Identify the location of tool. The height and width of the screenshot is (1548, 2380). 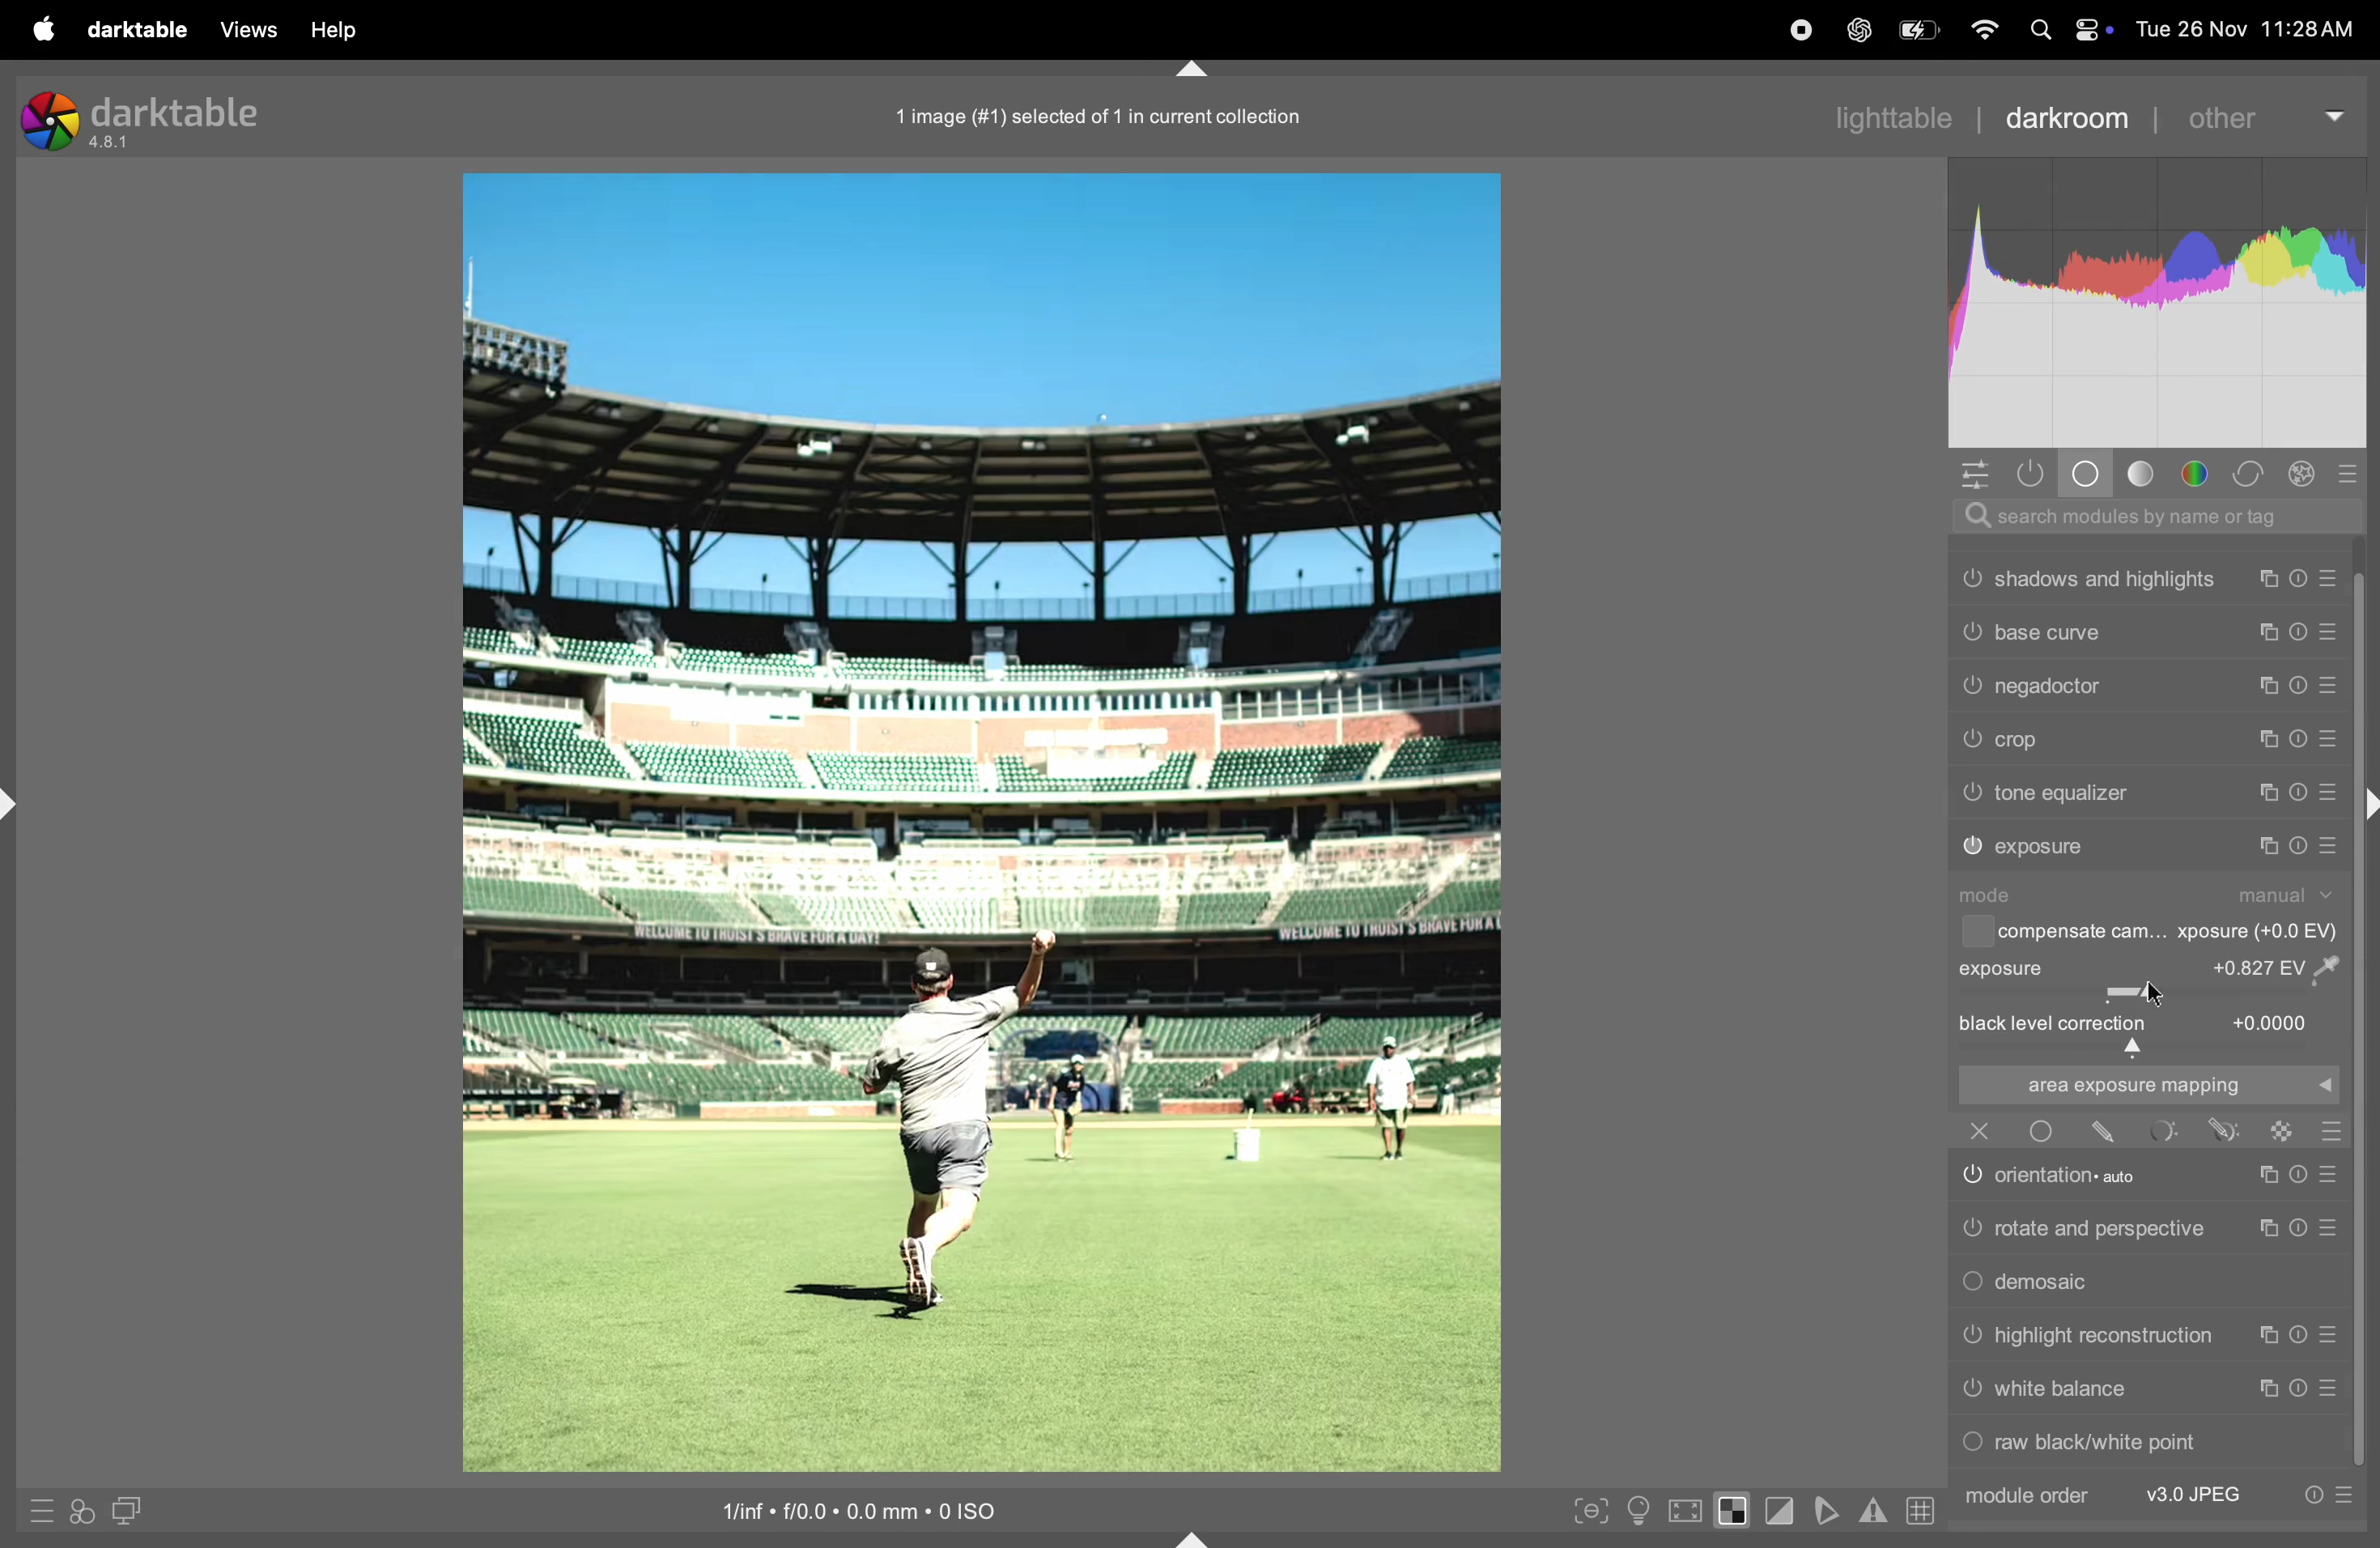
(2166, 1130).